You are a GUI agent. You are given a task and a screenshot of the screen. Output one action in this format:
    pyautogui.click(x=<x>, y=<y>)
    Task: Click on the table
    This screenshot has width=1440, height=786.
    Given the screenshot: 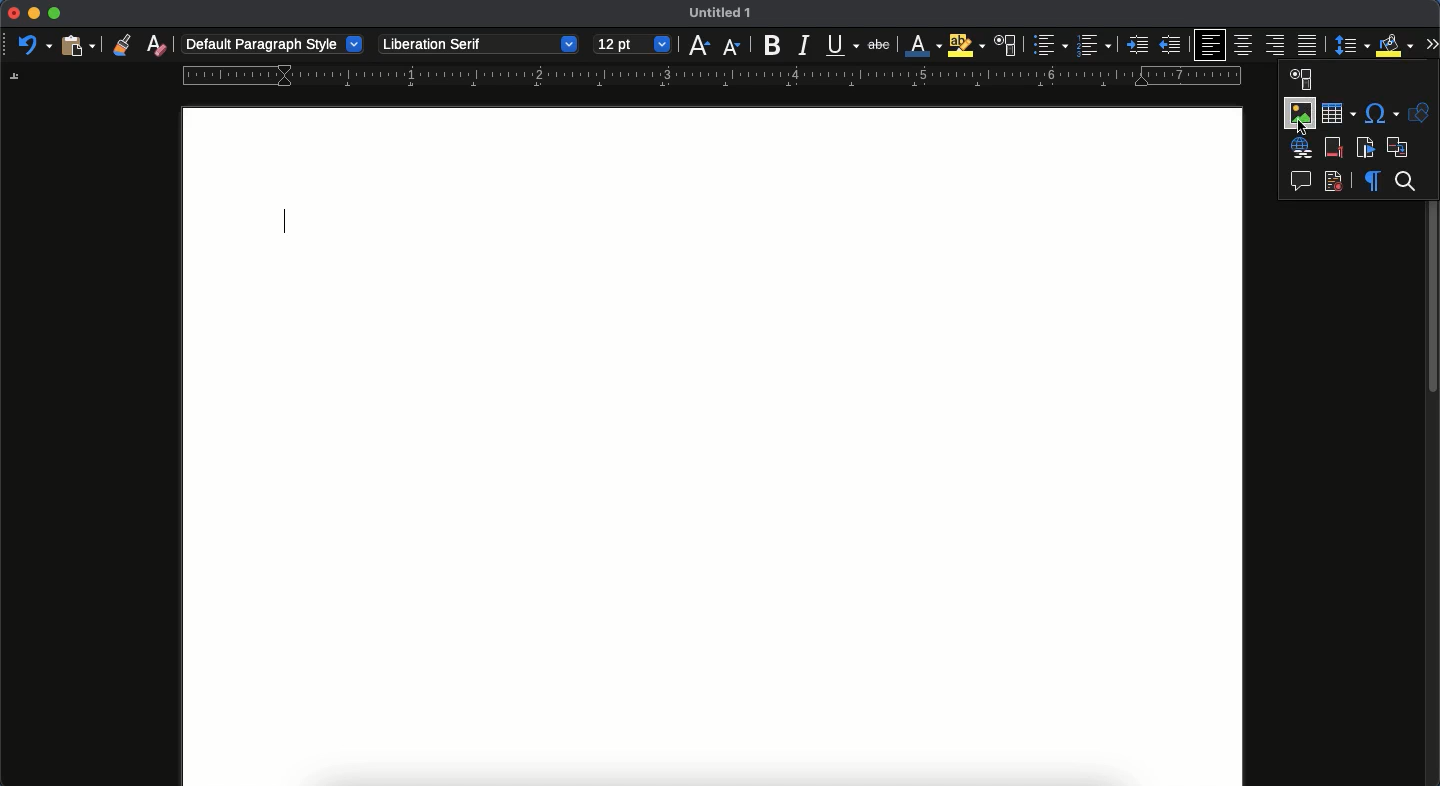 What is the action you would take?
    pyautogui.click(x=1337, y=114)
    